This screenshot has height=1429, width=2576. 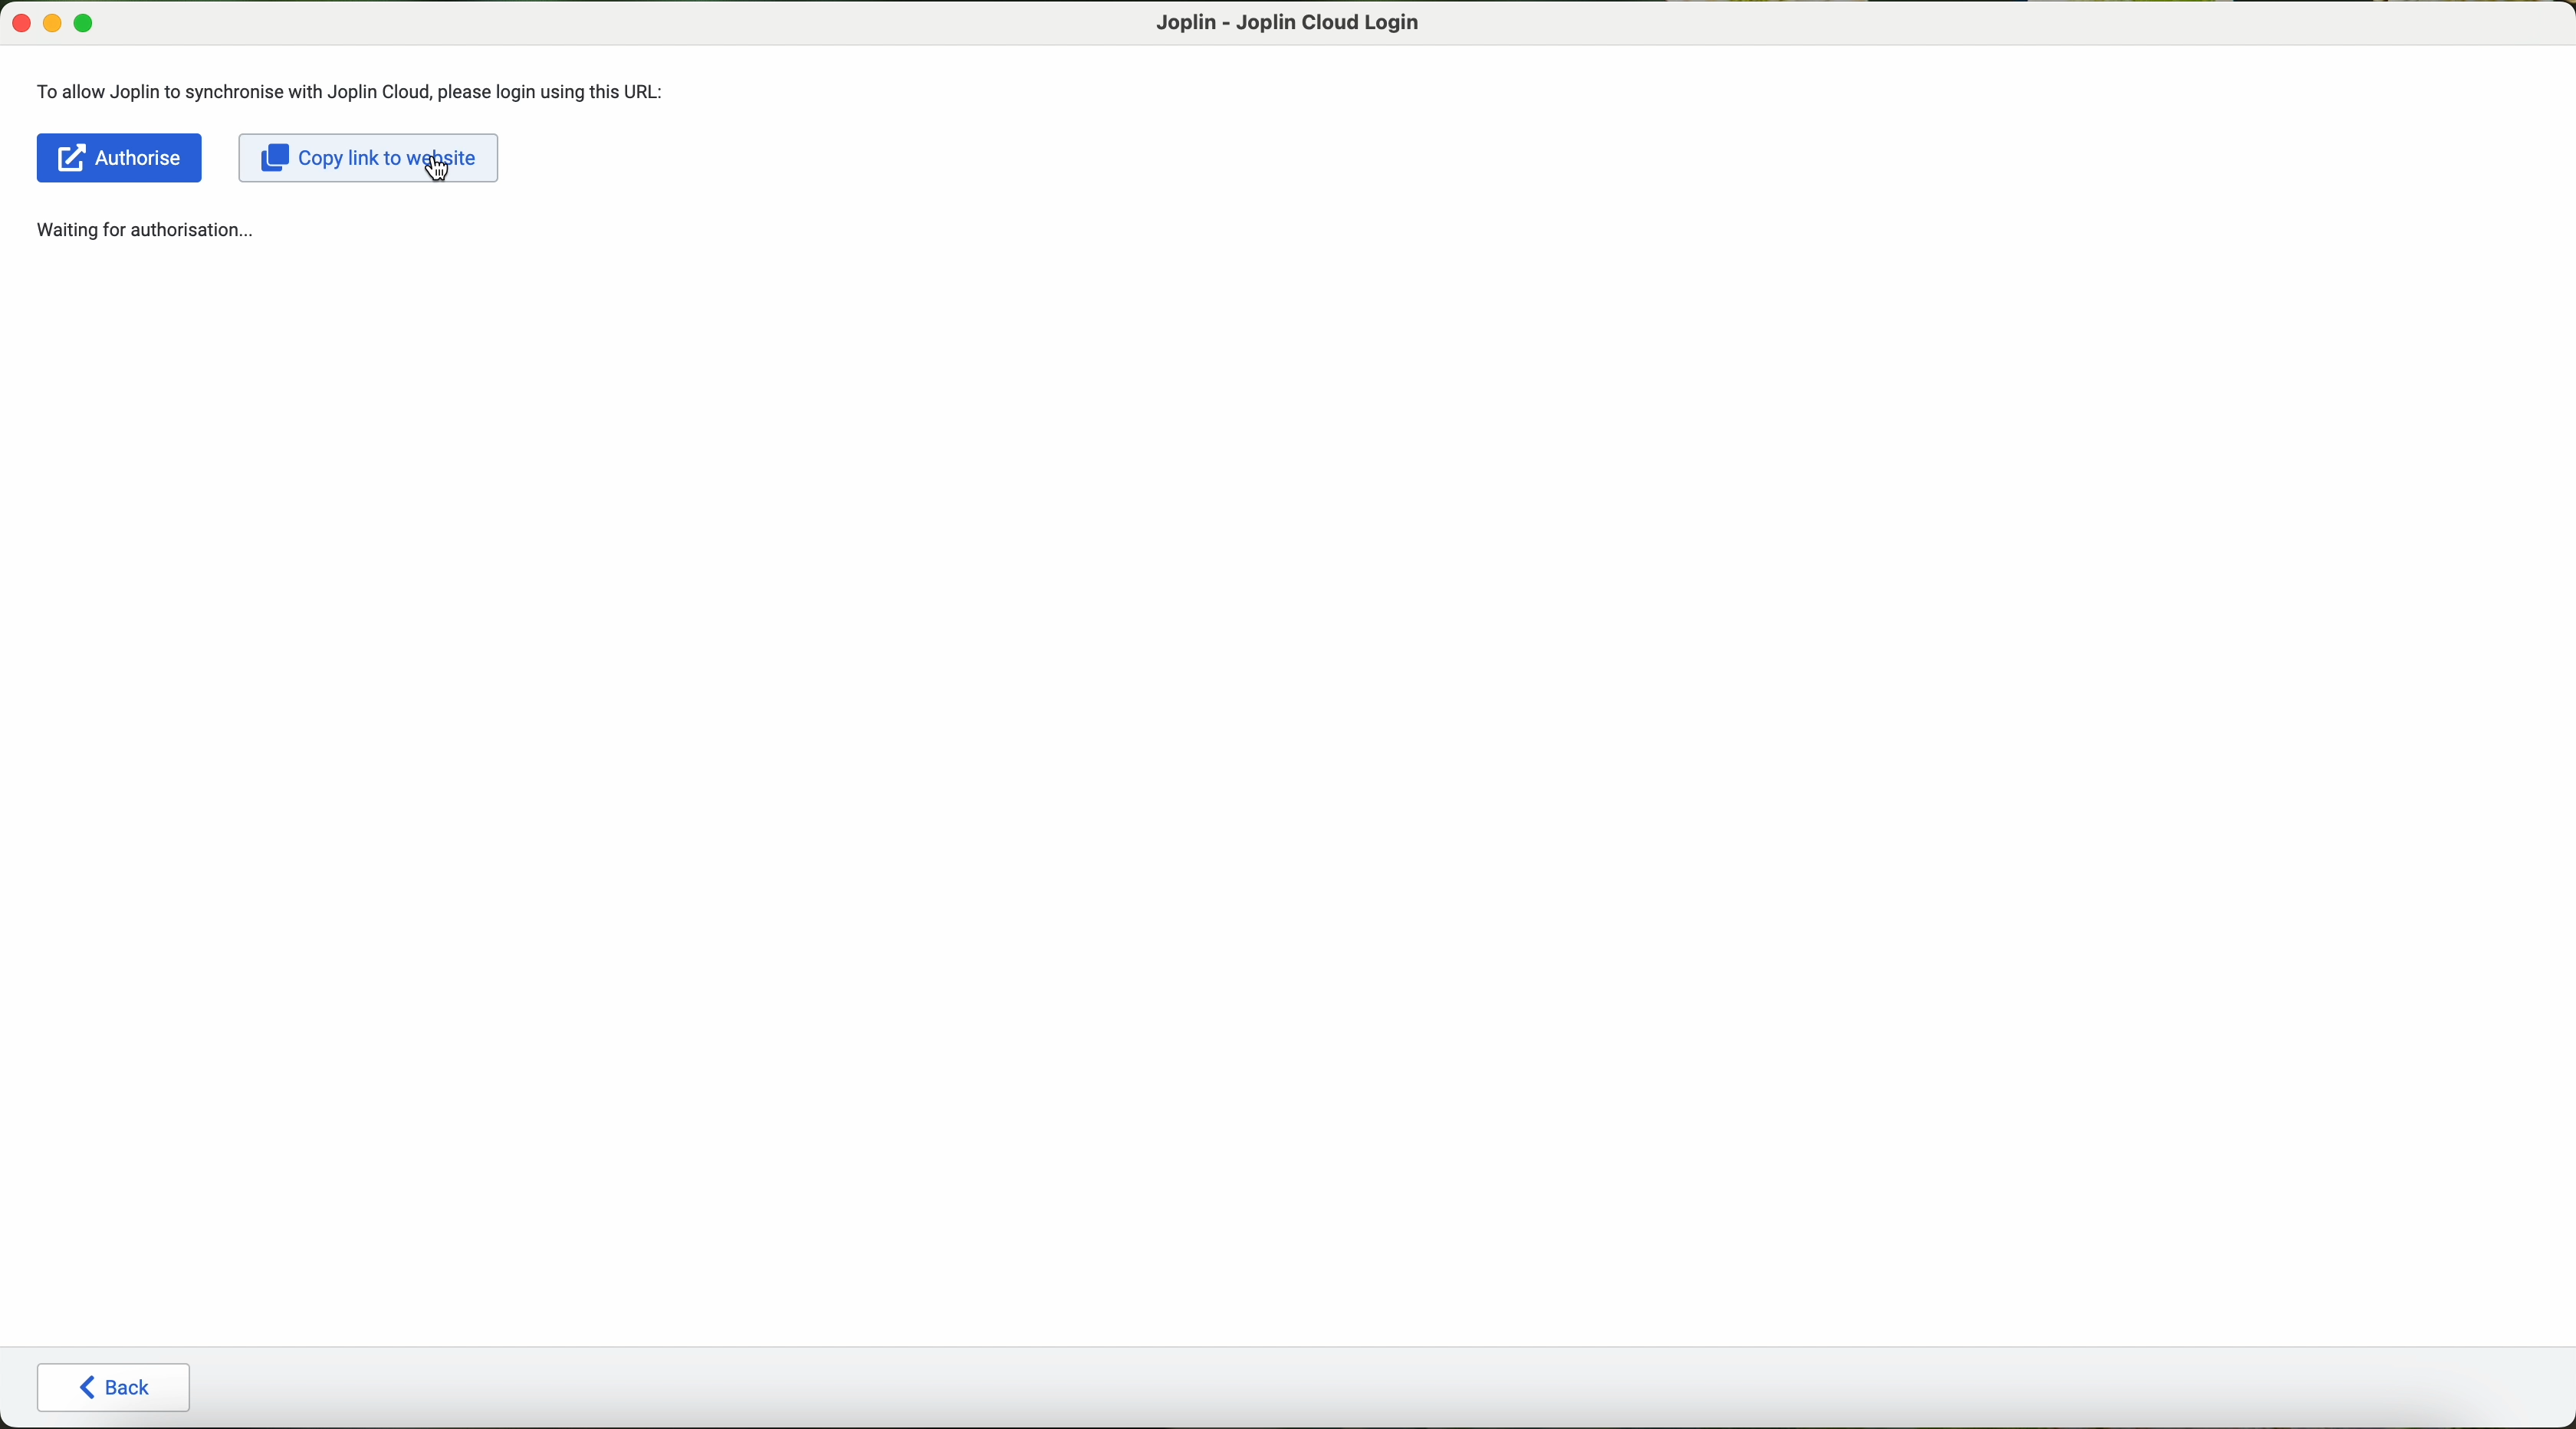 I want to click on cursor, so click(x=440, y=170).